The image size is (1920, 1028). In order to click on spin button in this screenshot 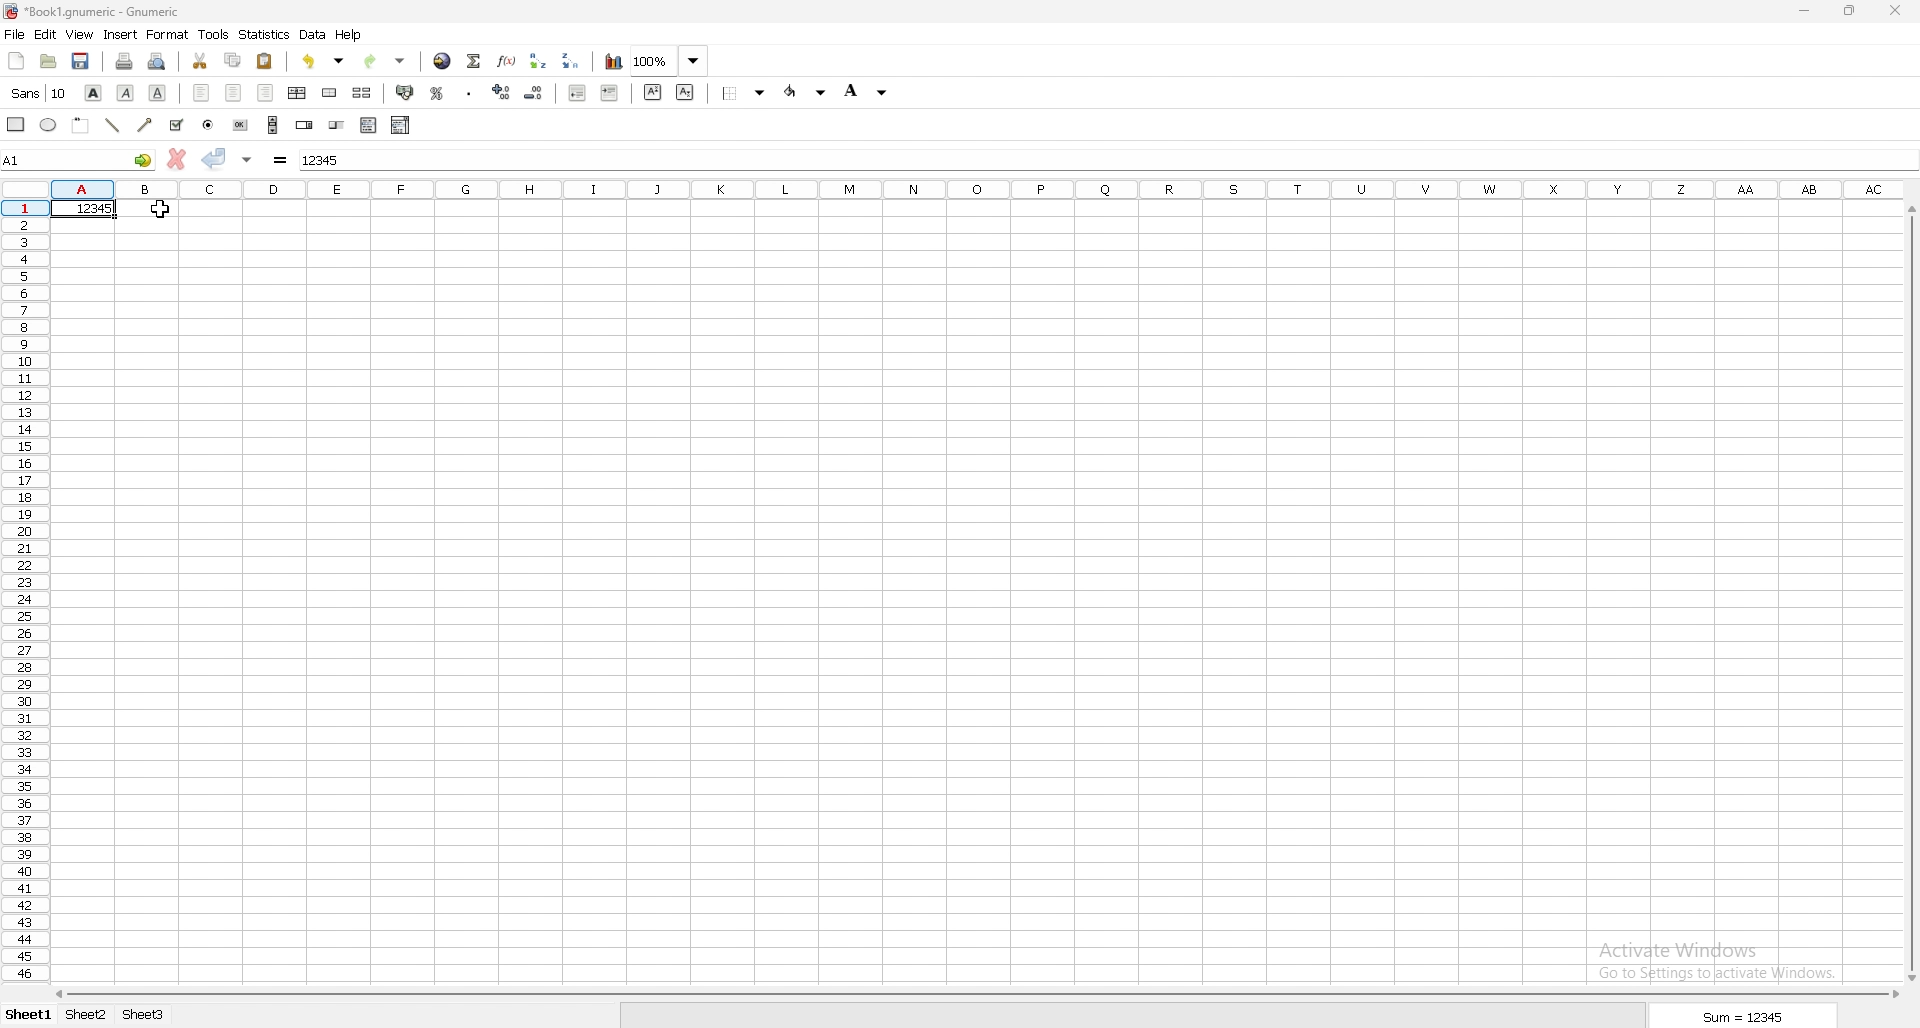, I will do `click(304, 124)`.